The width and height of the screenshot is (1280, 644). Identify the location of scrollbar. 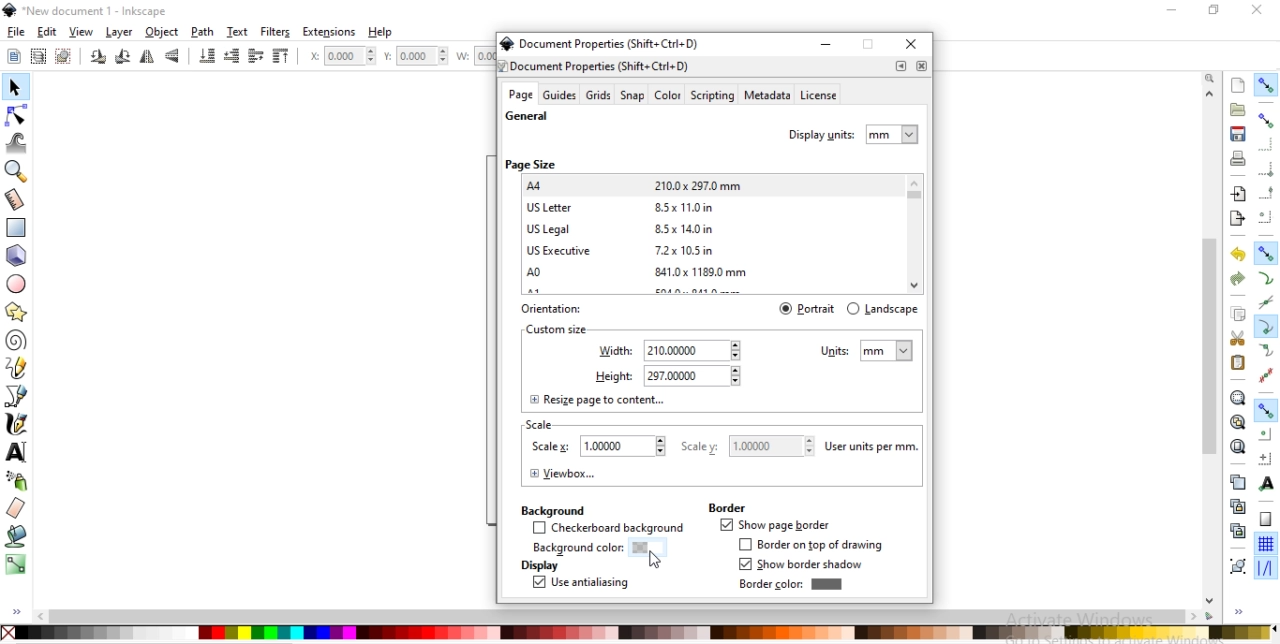
(1211, 398).